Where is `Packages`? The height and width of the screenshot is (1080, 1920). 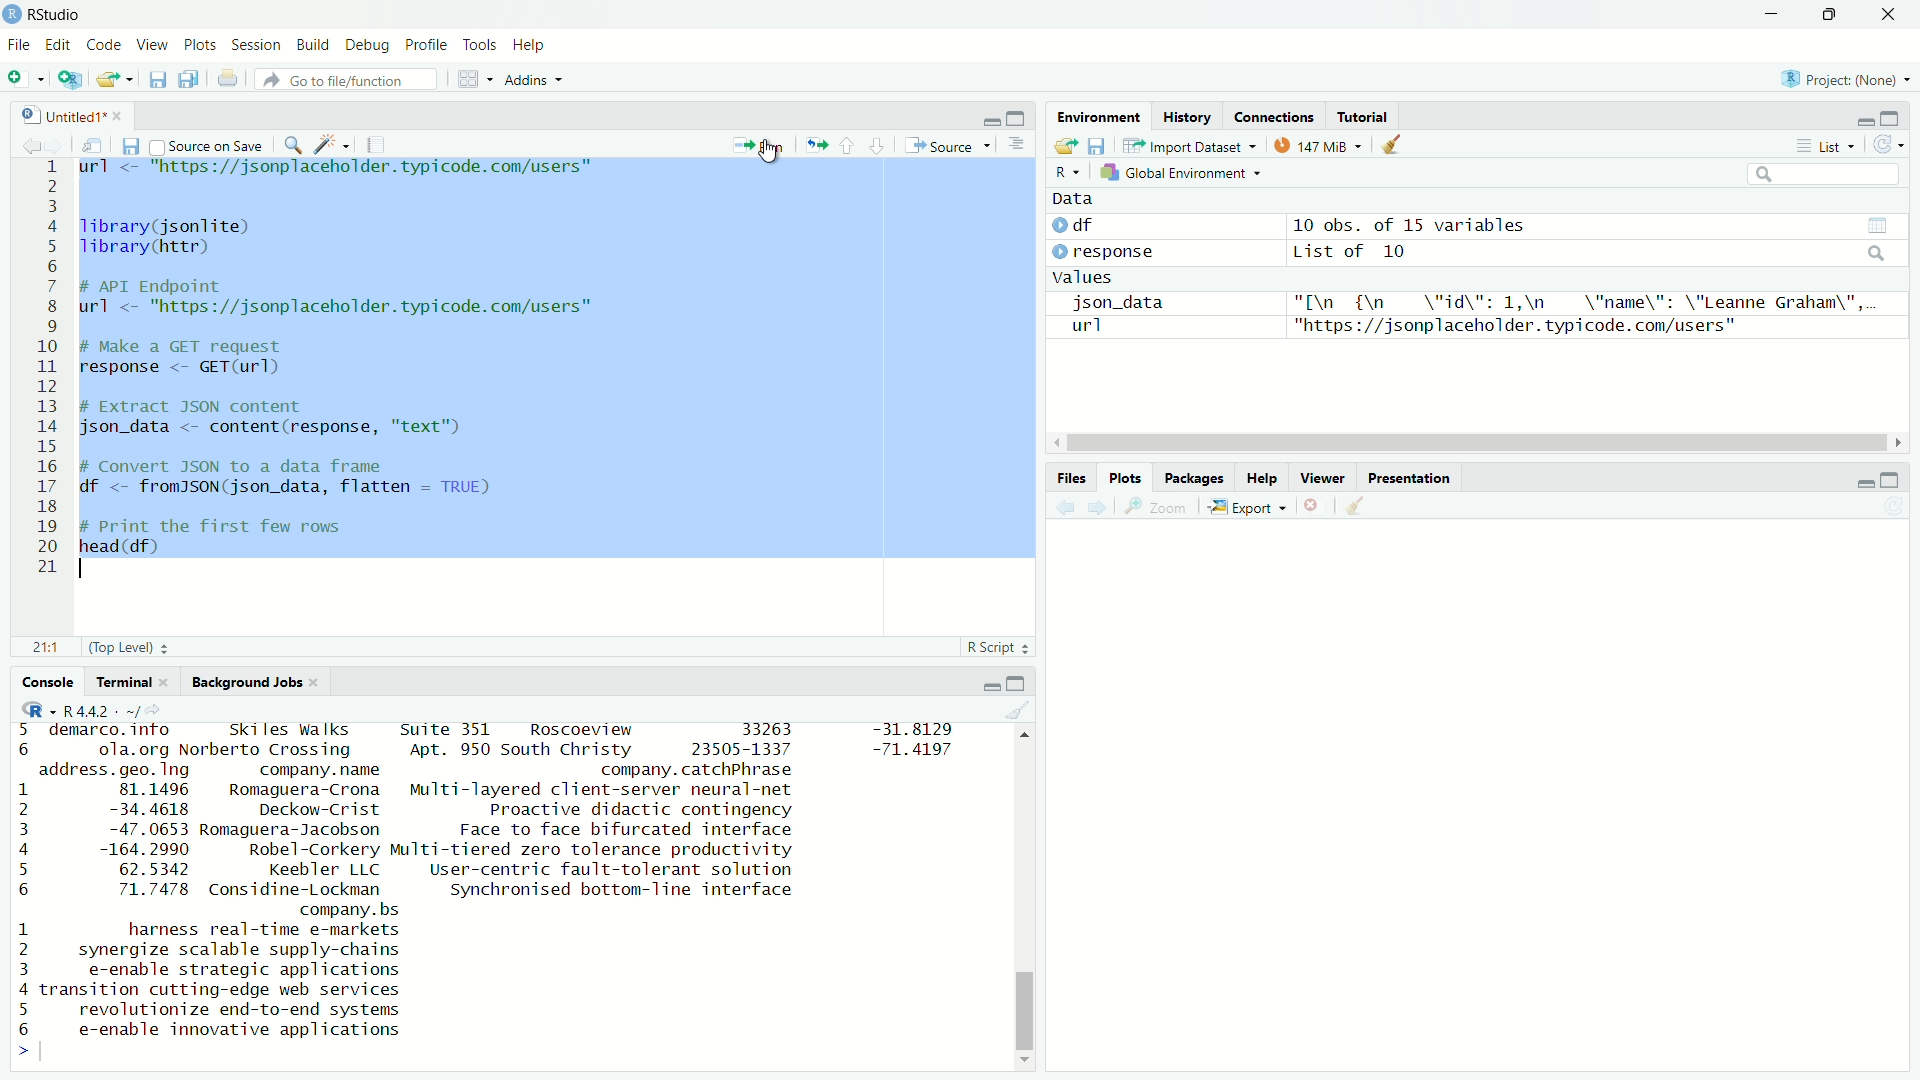 Packages is located at coordinates (1196, 480).